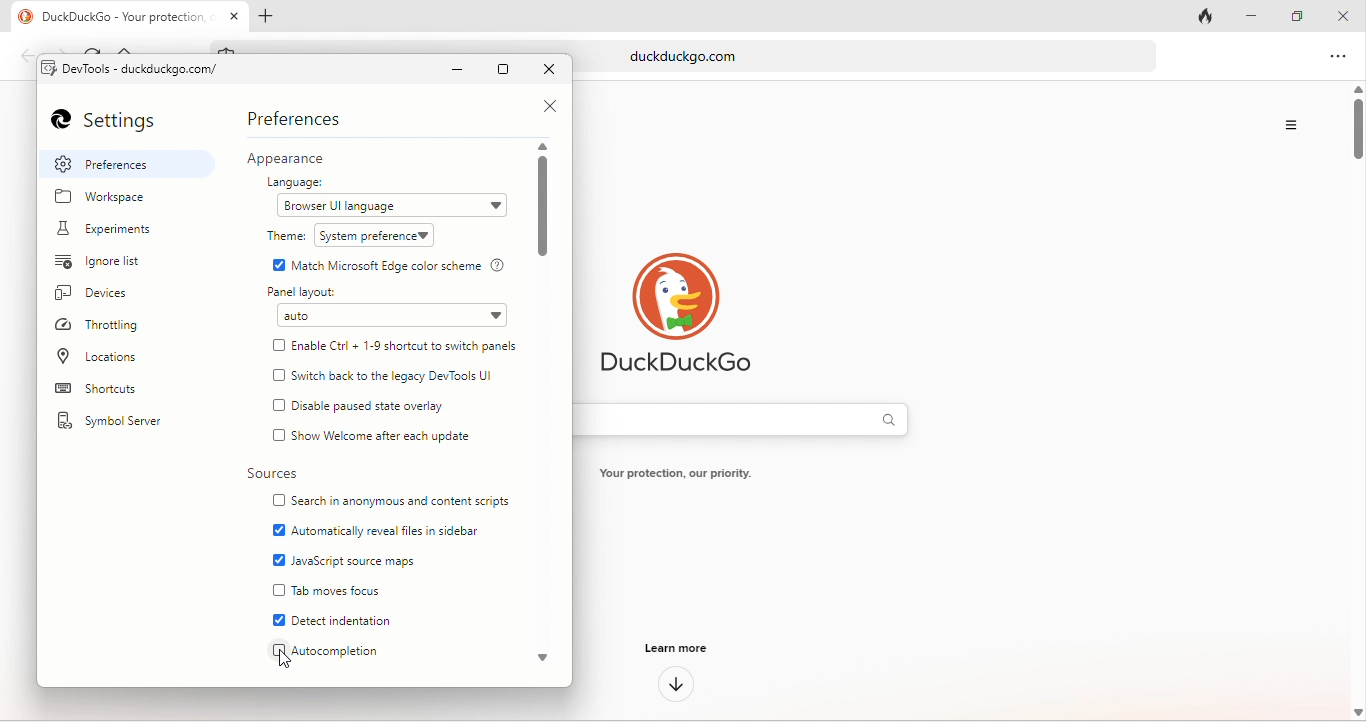 Image resolution: width=1366 pixels, height=722 pixels. What do you see at coordinates (394, 315) in the screenshot?
I see `auto` at bounding box center [394, 315].